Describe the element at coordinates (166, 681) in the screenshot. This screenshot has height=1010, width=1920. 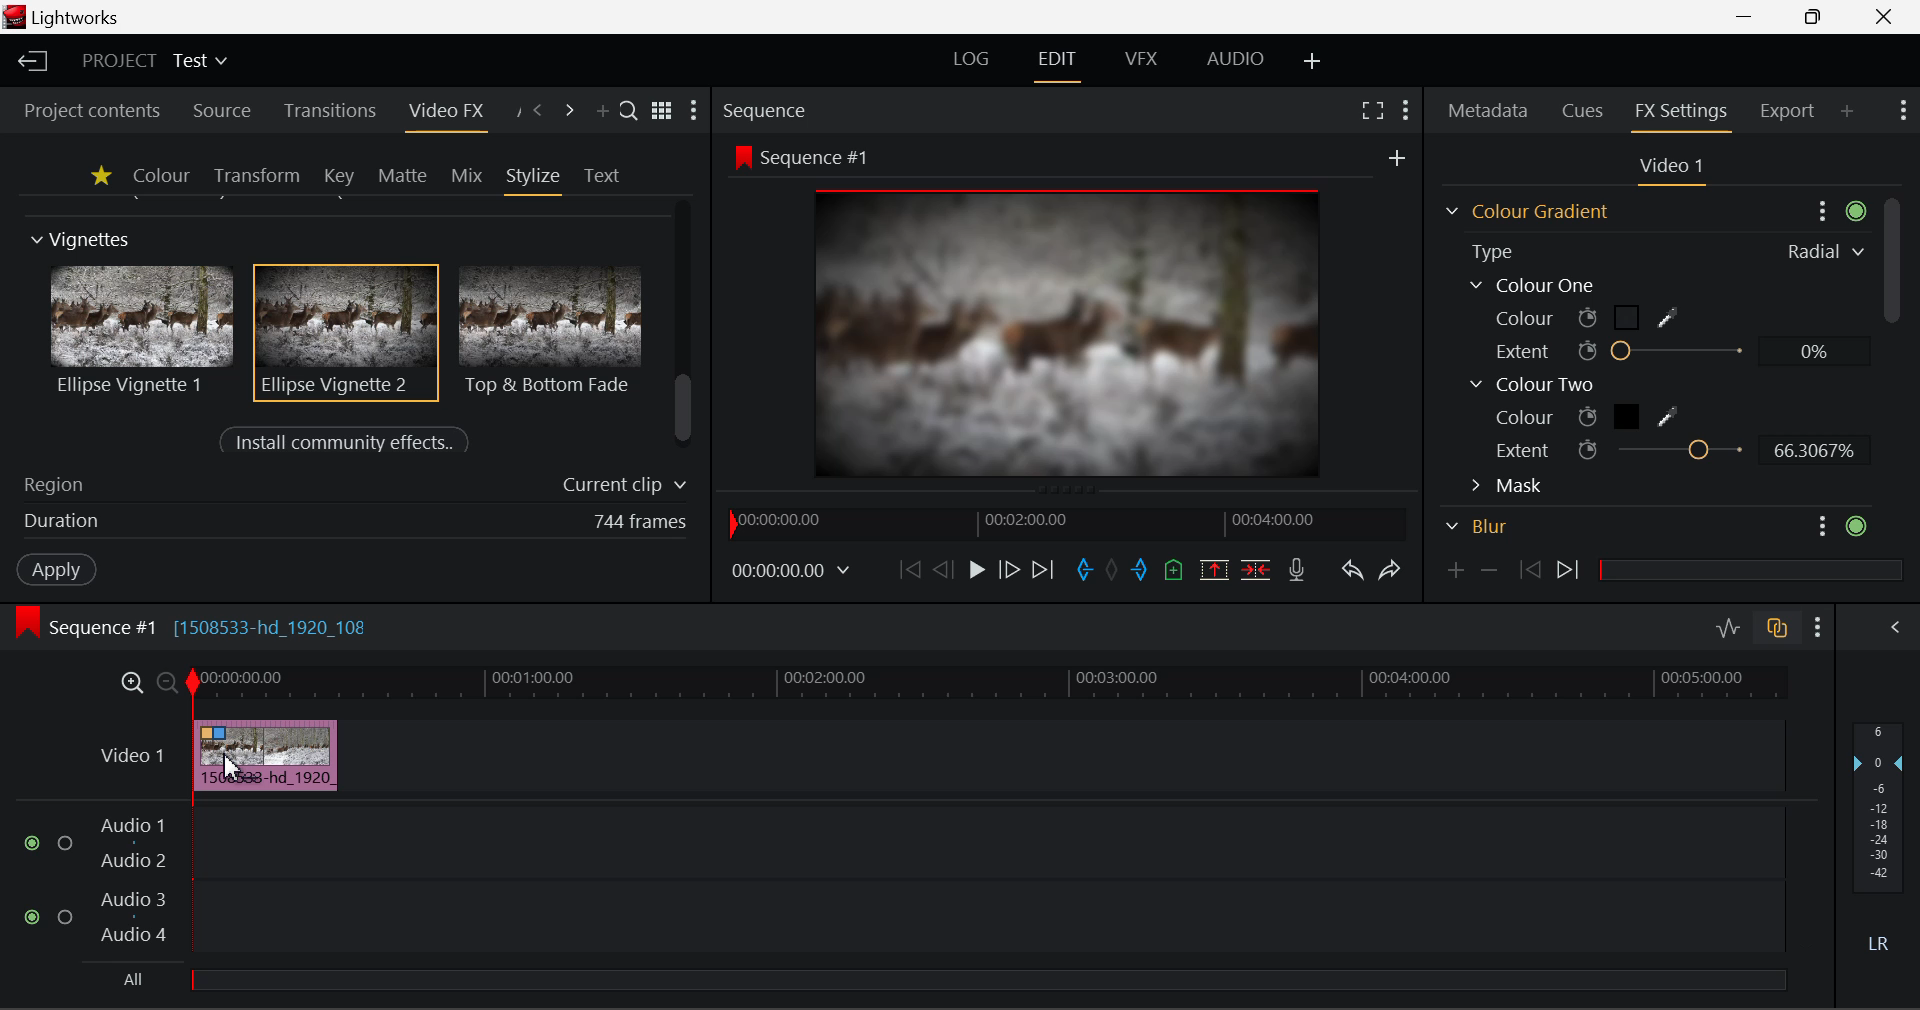
I see `Timeline Zoom Out` at that location.